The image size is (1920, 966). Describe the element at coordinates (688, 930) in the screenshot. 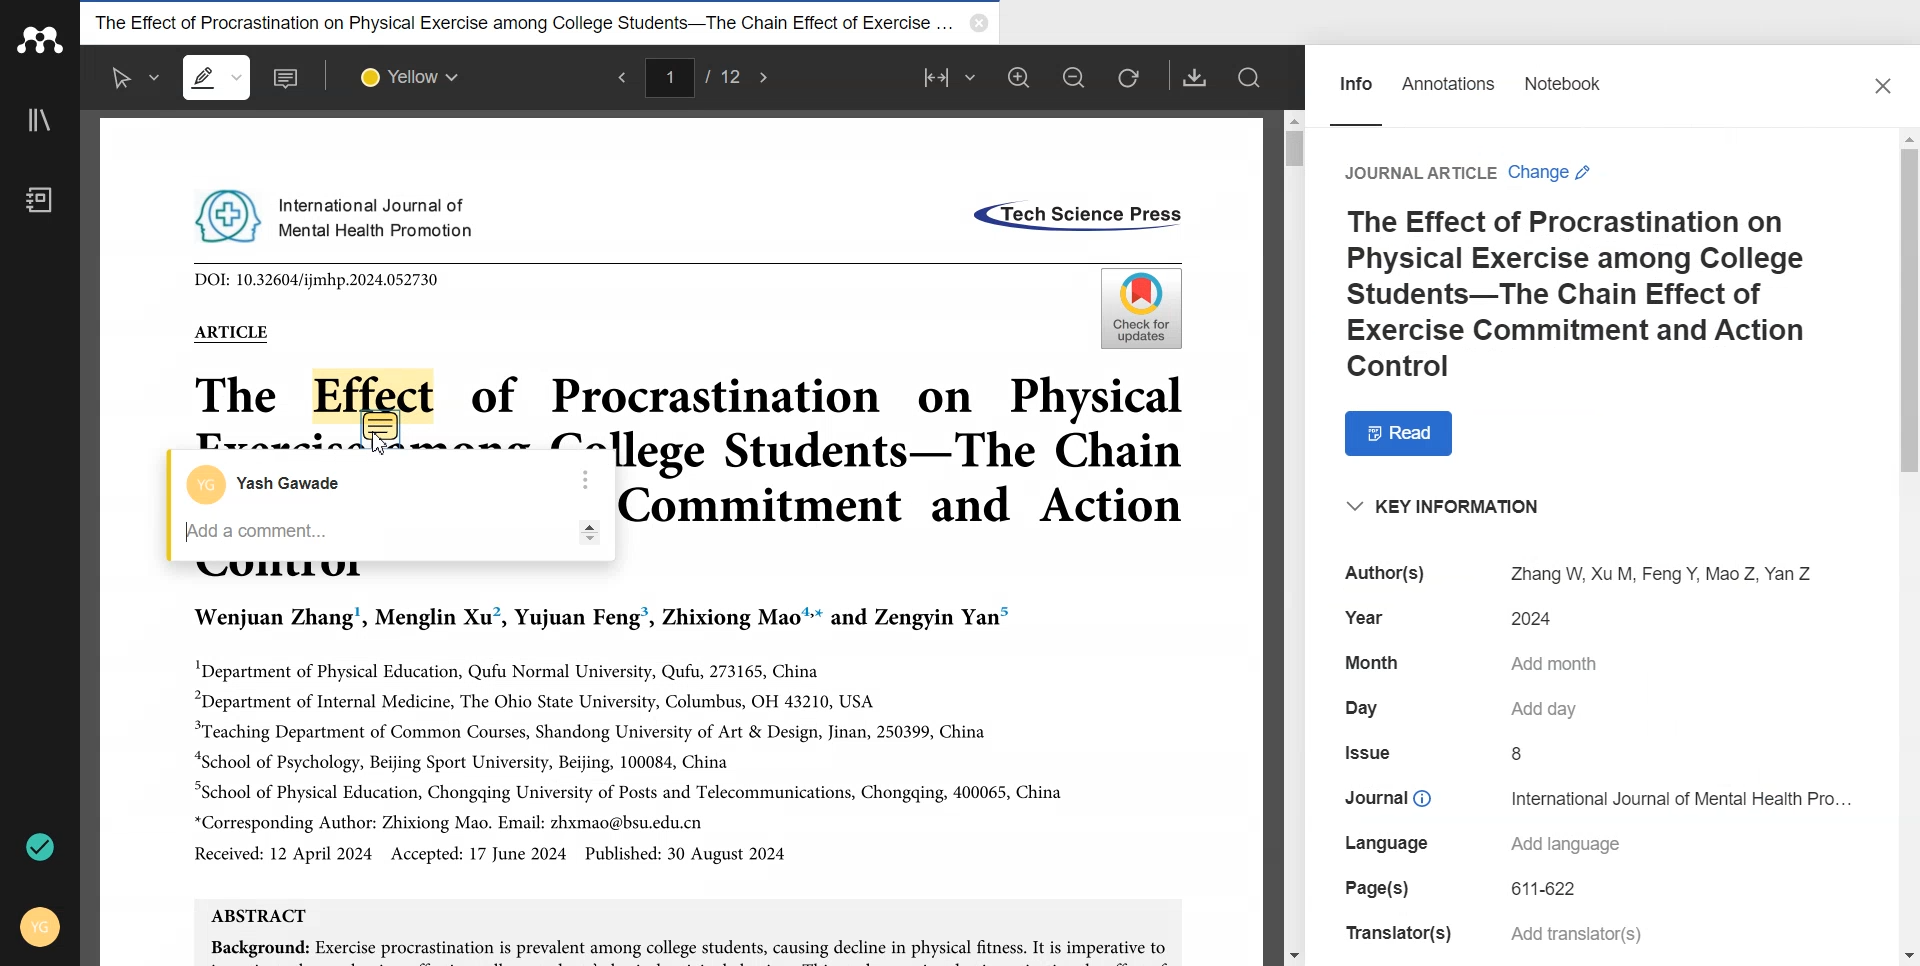

I see `ABSTRACT
Background: Exercise procrastination is prevalent among college students, causing decline in physical fitness. It is imperative to` at that location.